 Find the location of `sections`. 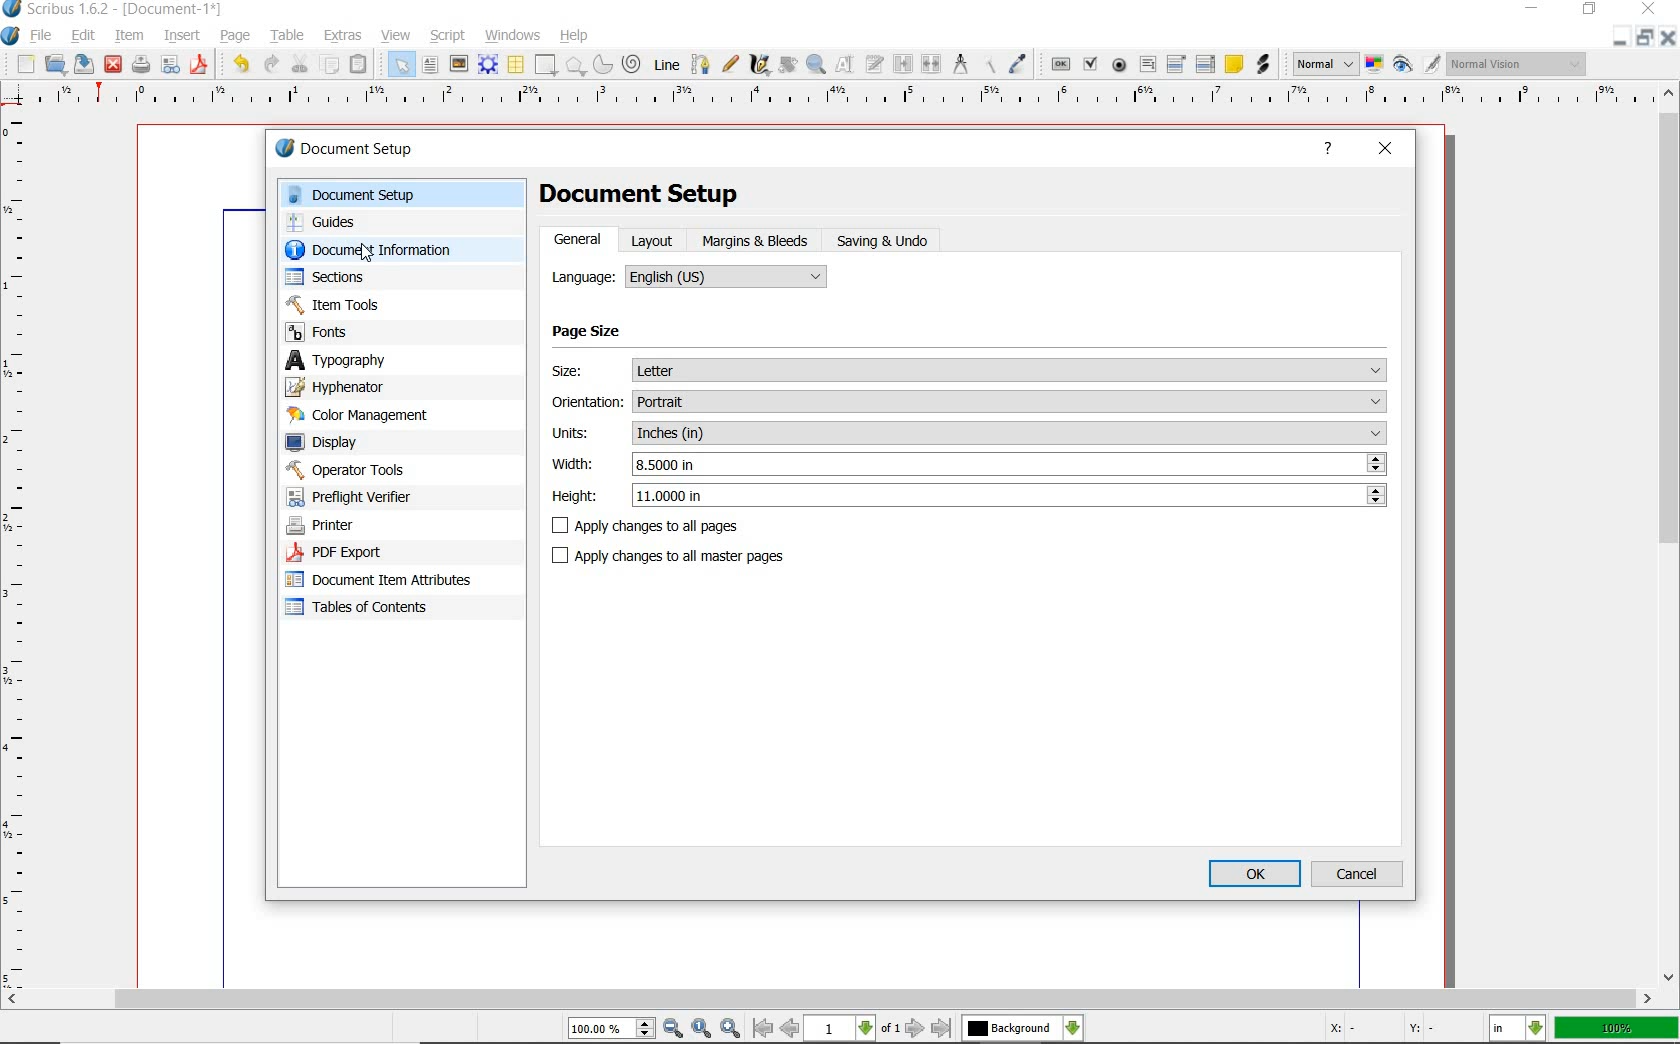

sections is located at coordinates (369, 277).